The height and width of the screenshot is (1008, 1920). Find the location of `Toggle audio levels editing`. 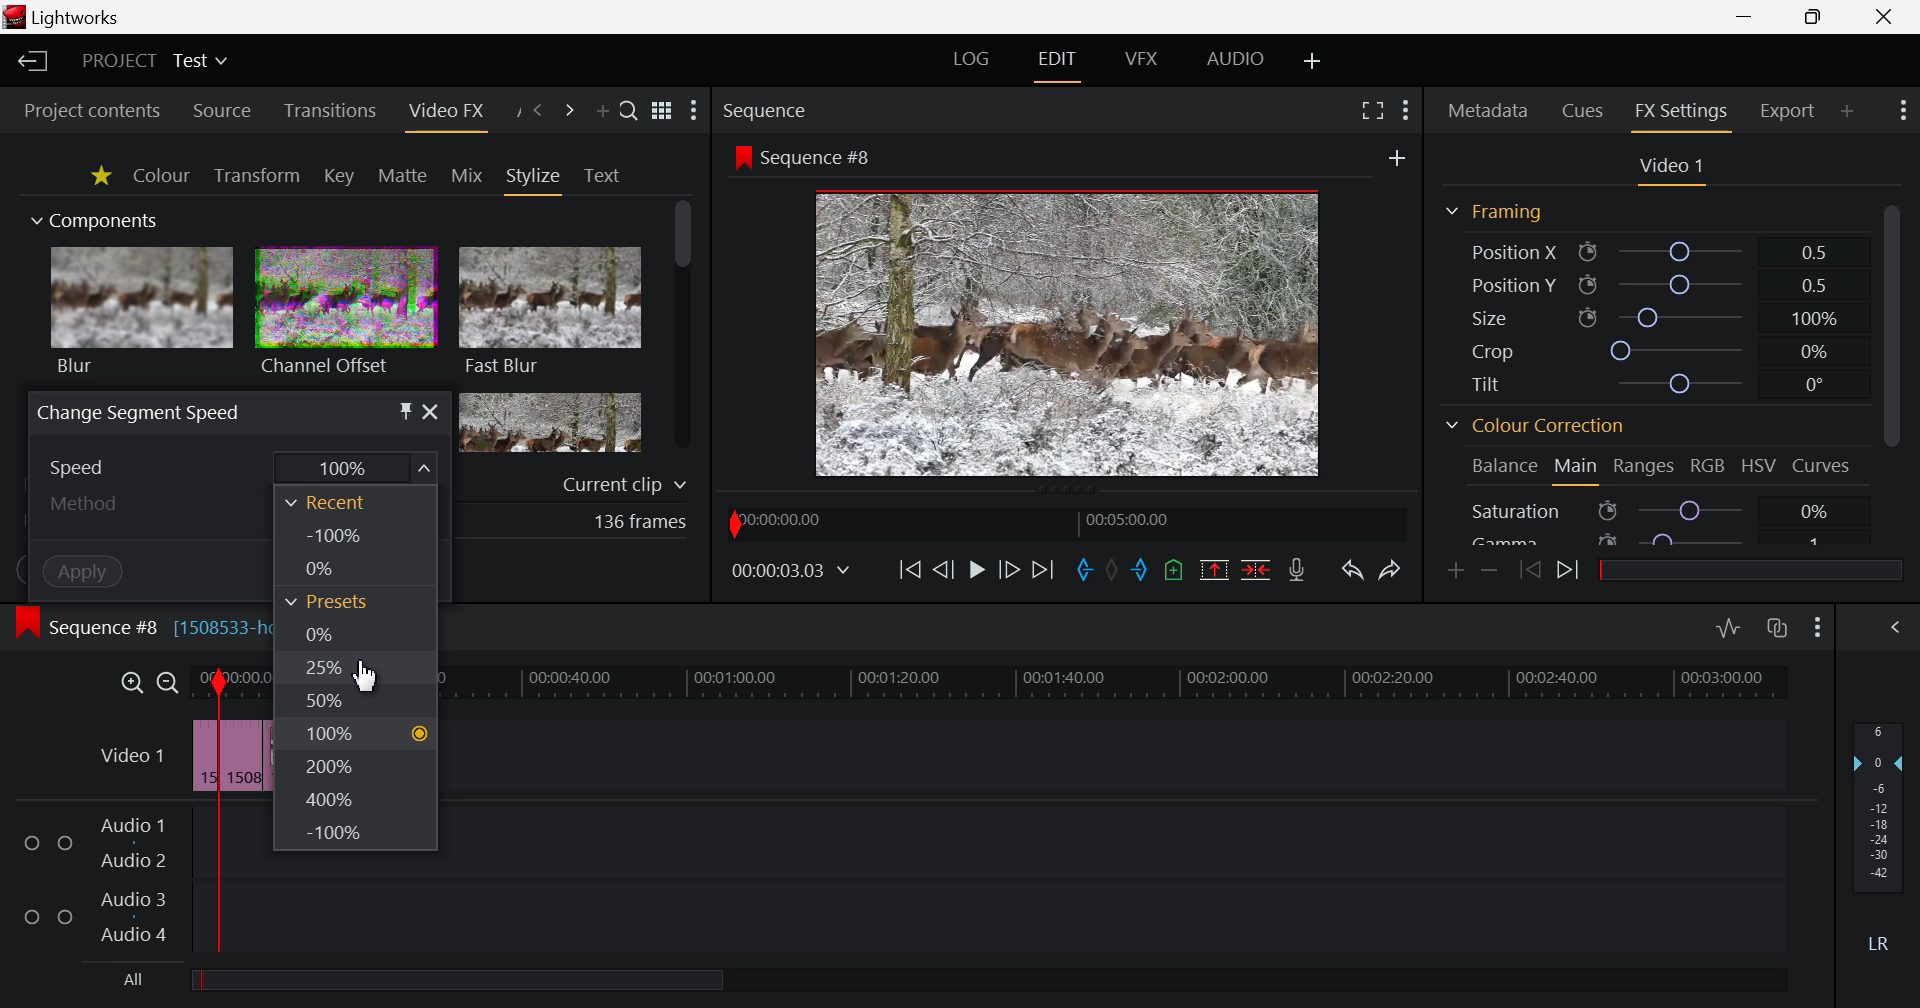

Toggle audio levels editing is located at coordinates (1728, 628).